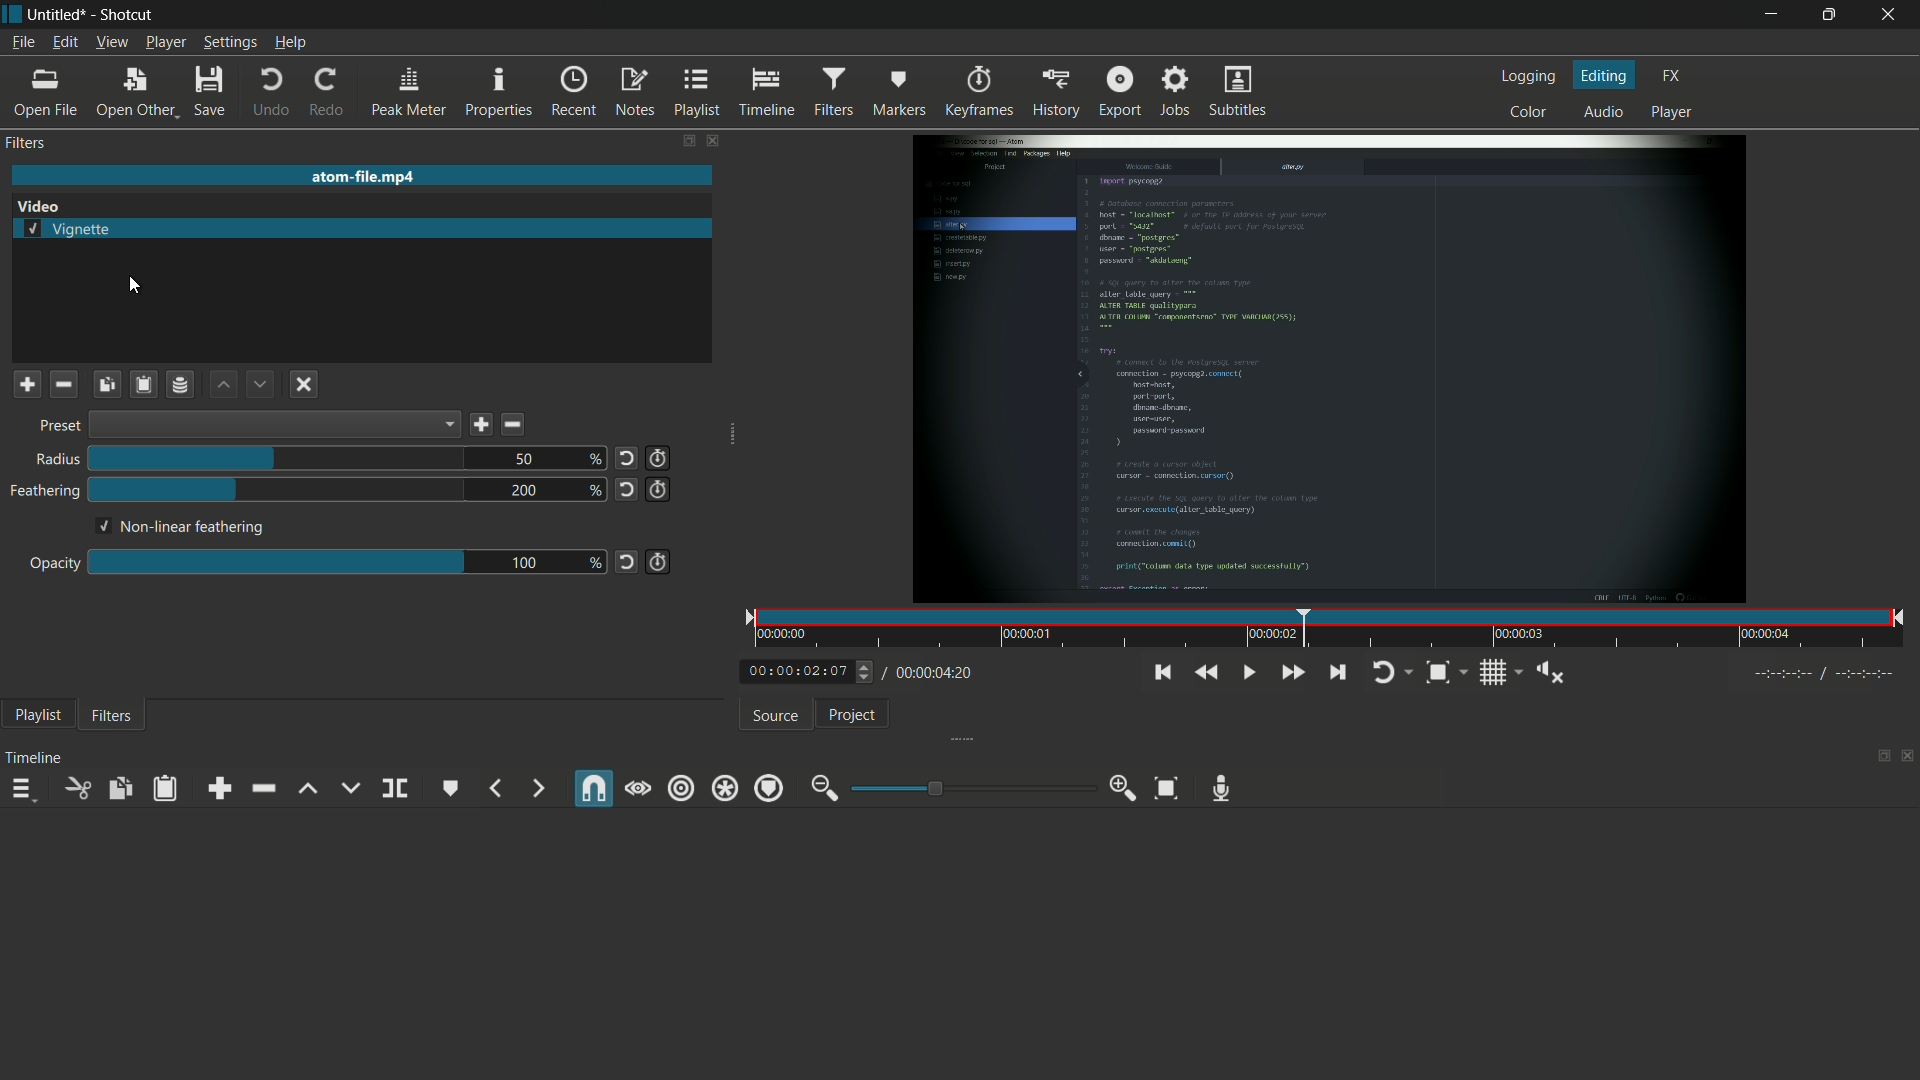 Image resolution: width=1920 pixels, height=1080 pixels. Describe the element at coordinates (36, 757) in the screenshot. I see `Timeline` at that location.